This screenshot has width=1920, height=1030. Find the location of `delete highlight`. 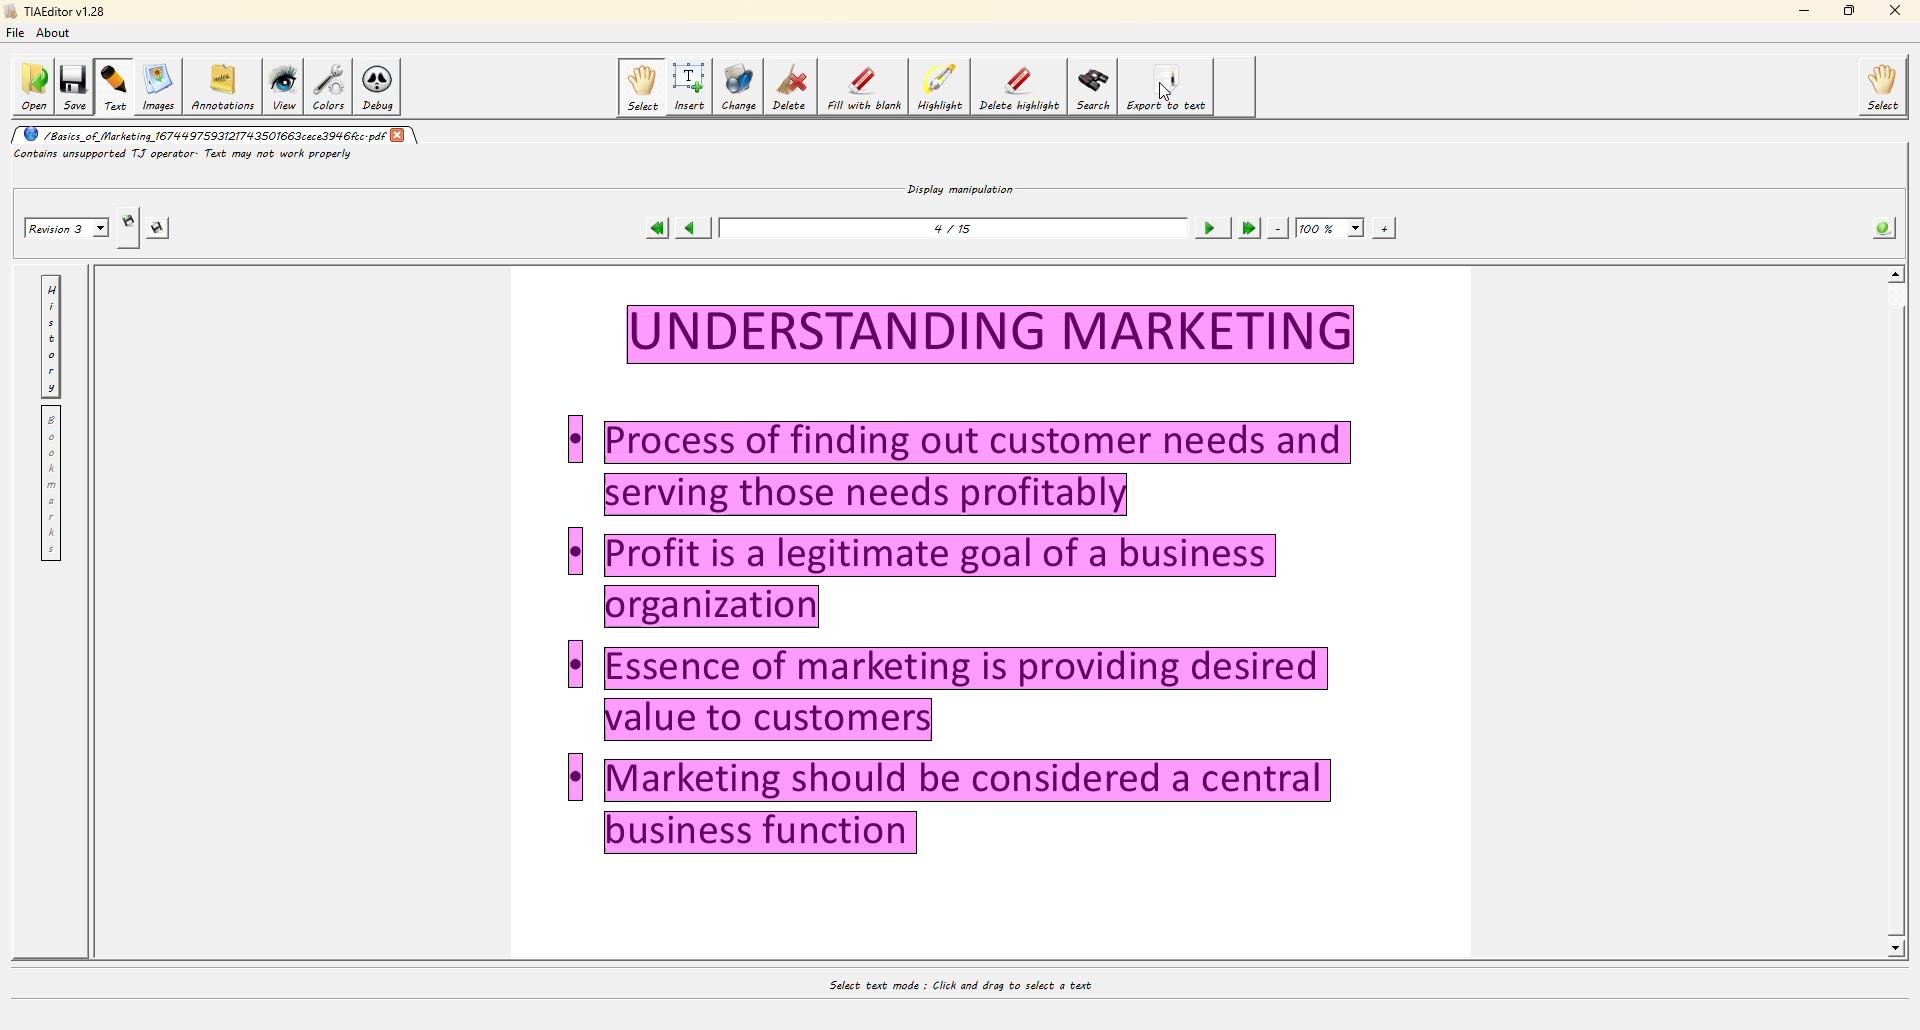

delete highlight is located at coordinates (1018, 88).